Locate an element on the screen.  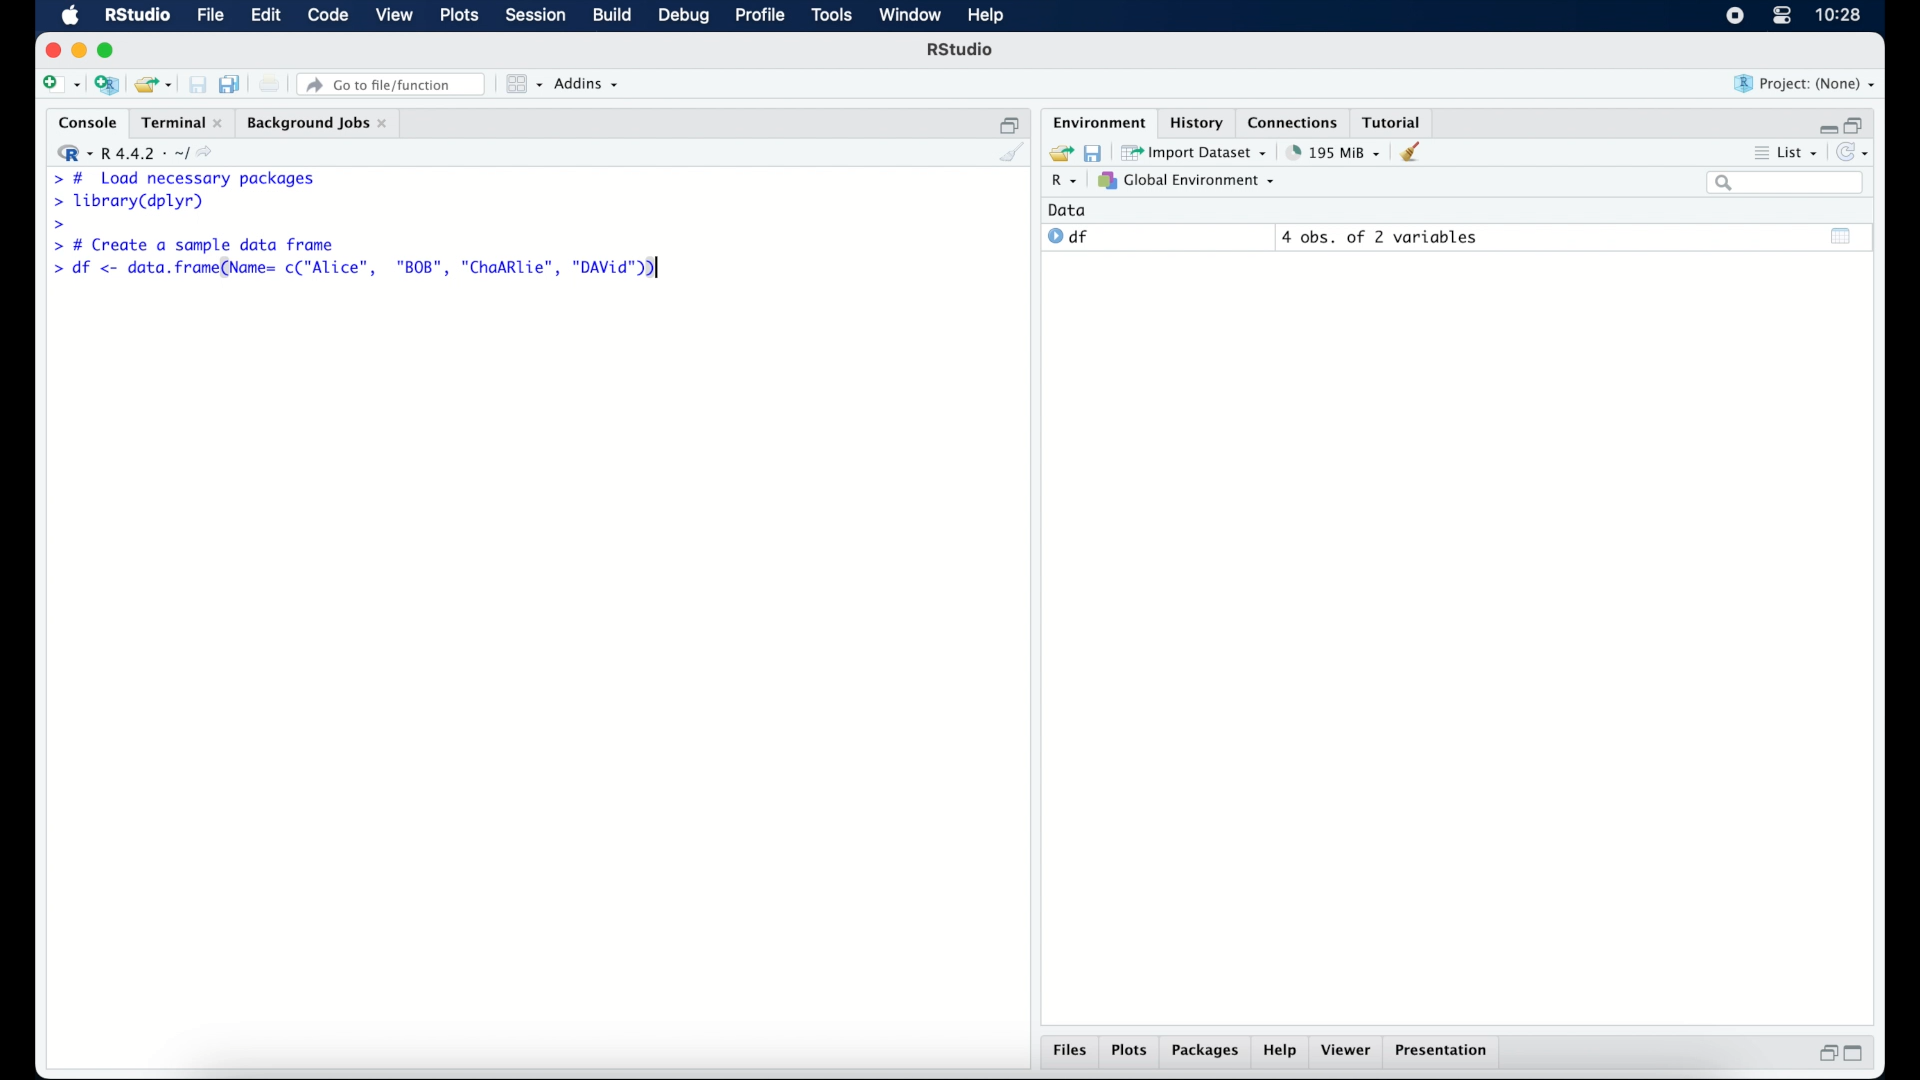
global environment is located at coordinates (1187, 181).